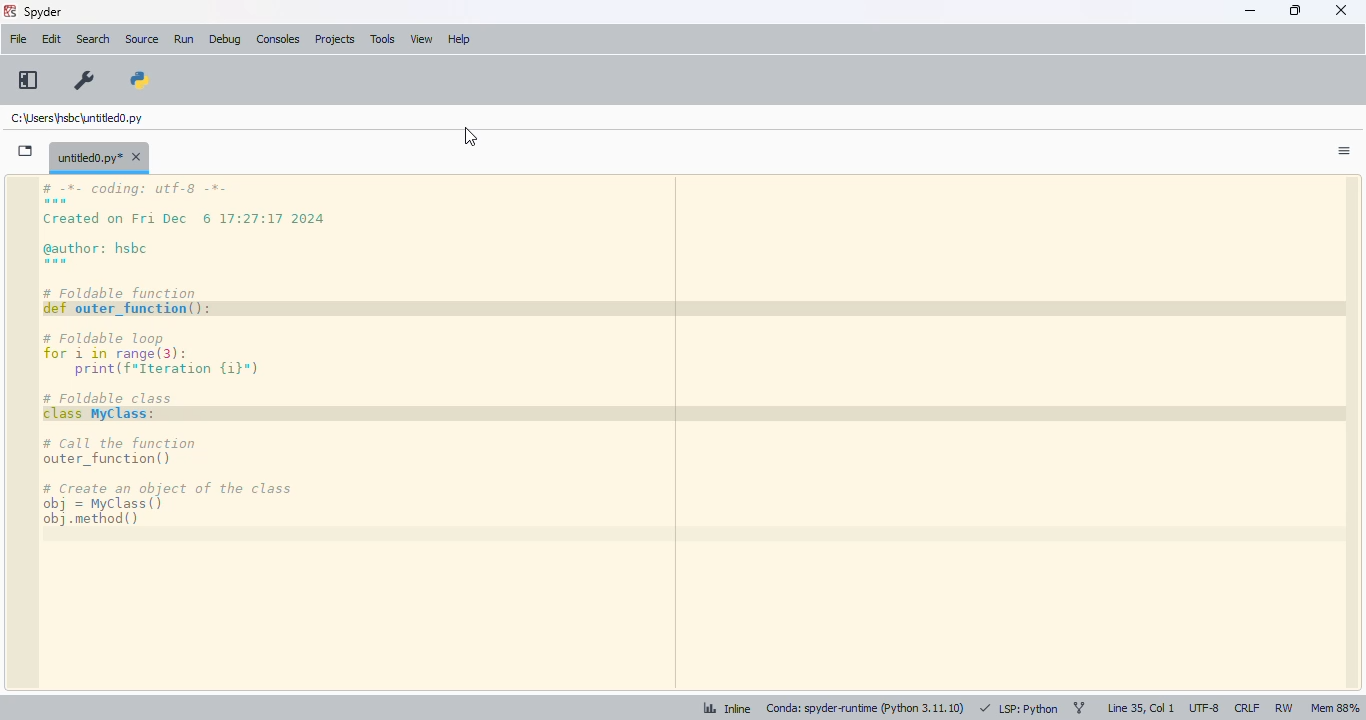  Describe the element at coordinates (727, 708) in the screenshot. I see `inline` at that location.